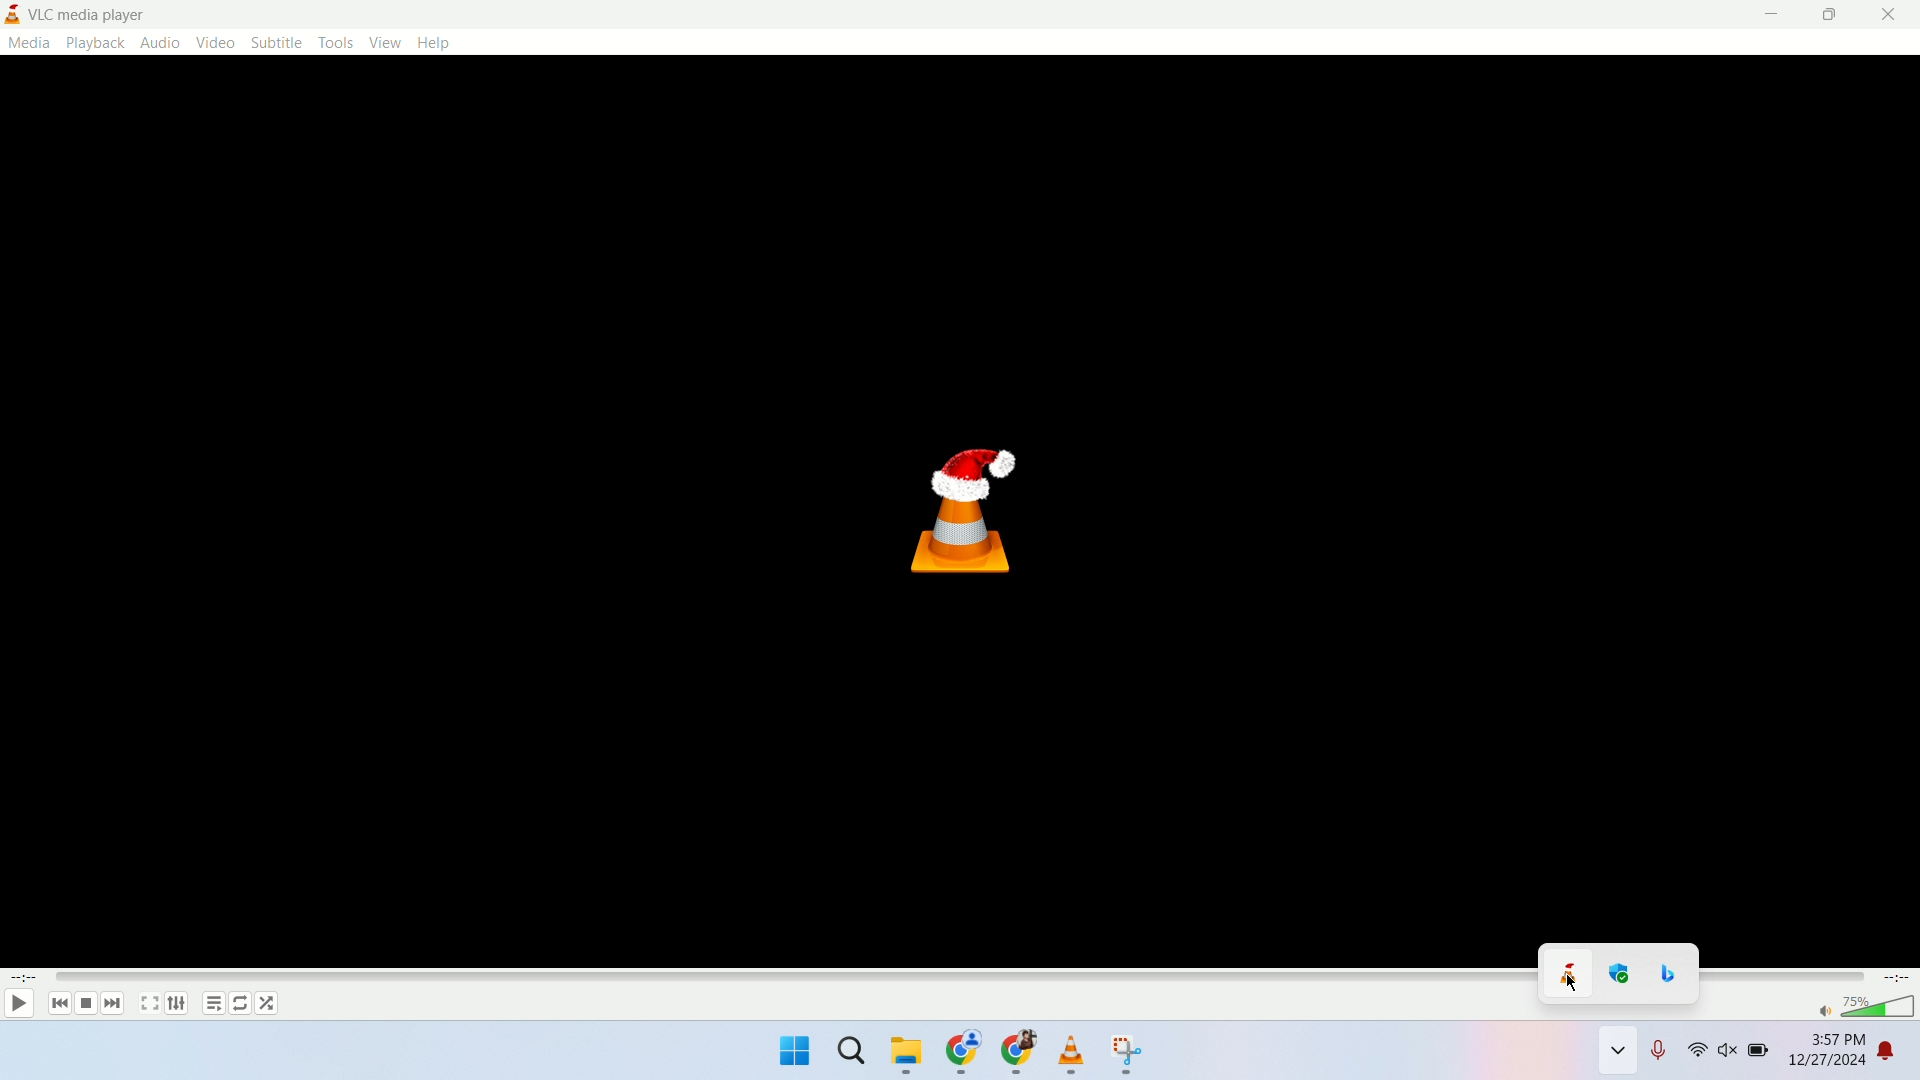  I want to click on VLC media player logo, so click(964, 515).